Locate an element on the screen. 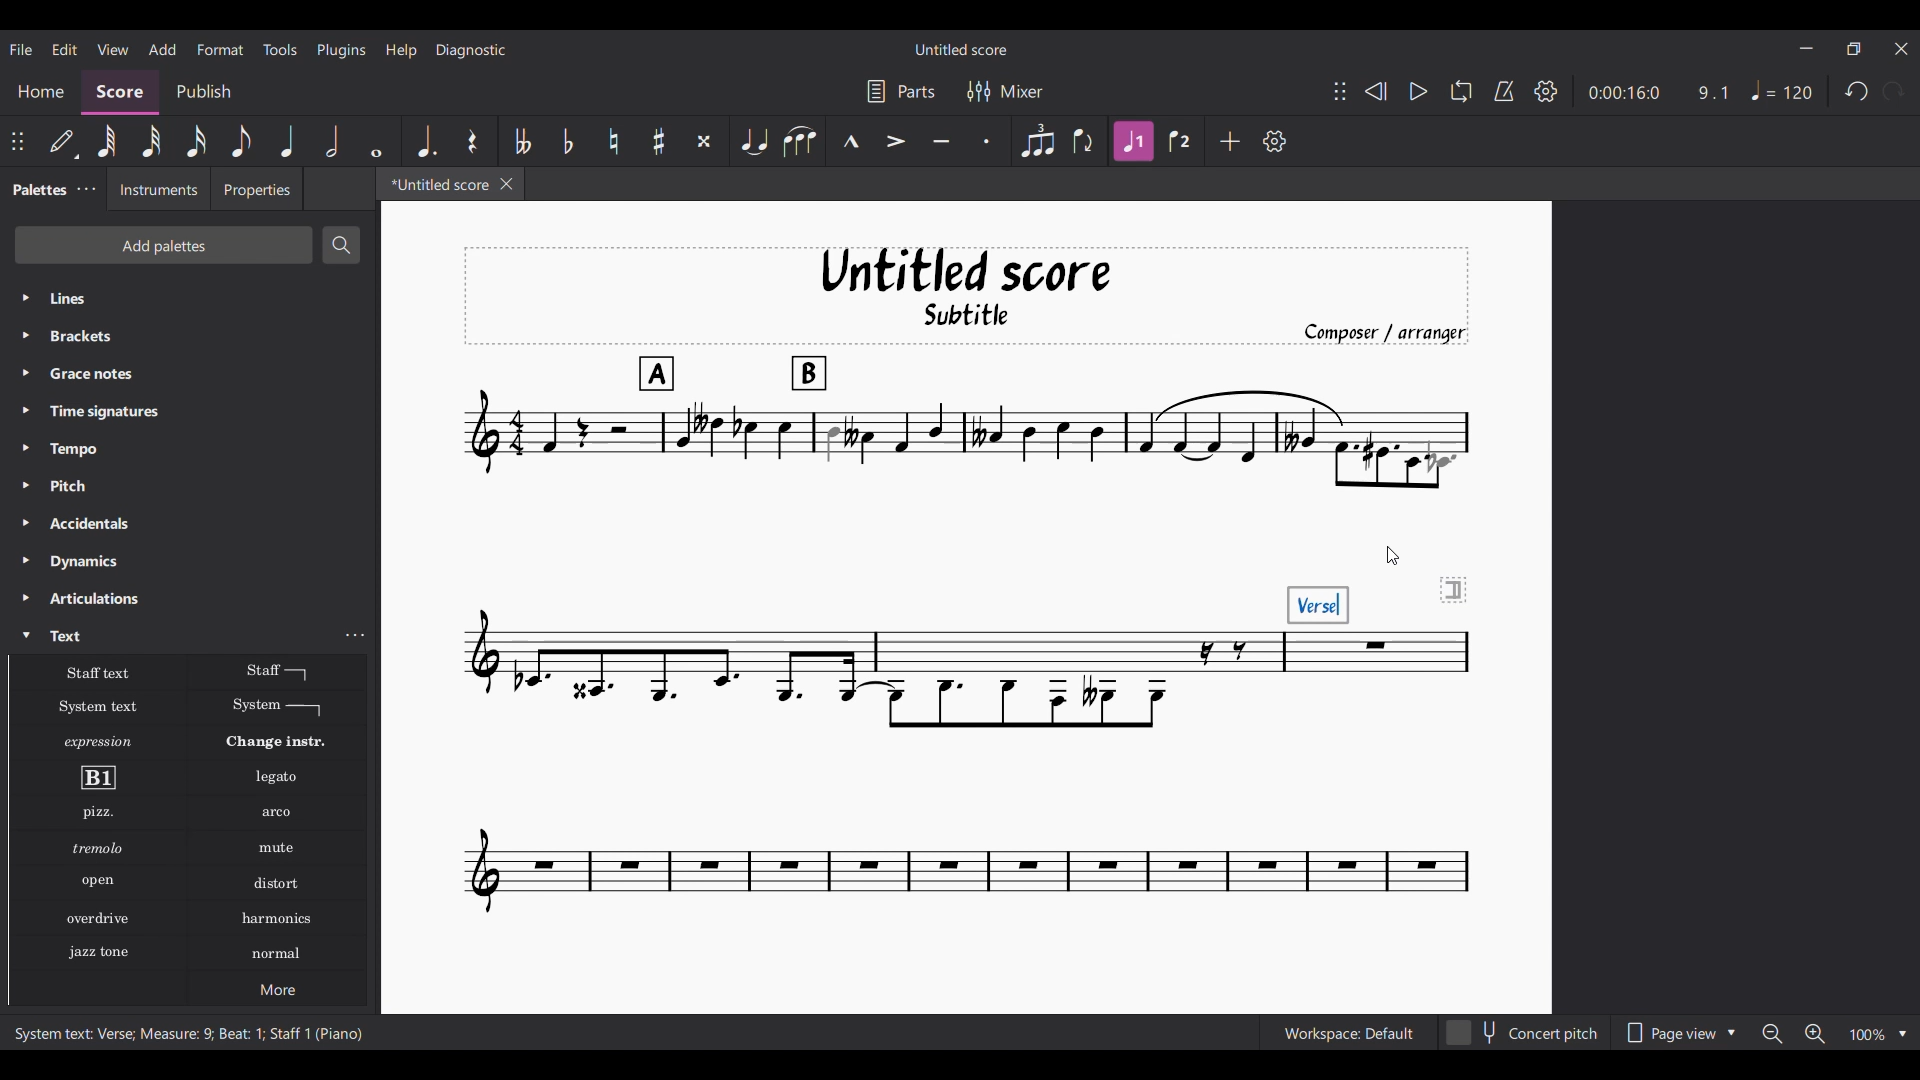 Image resolution: width=1920 pixels, height=1080 pixels. Play is located at coordinates (1418, 91).